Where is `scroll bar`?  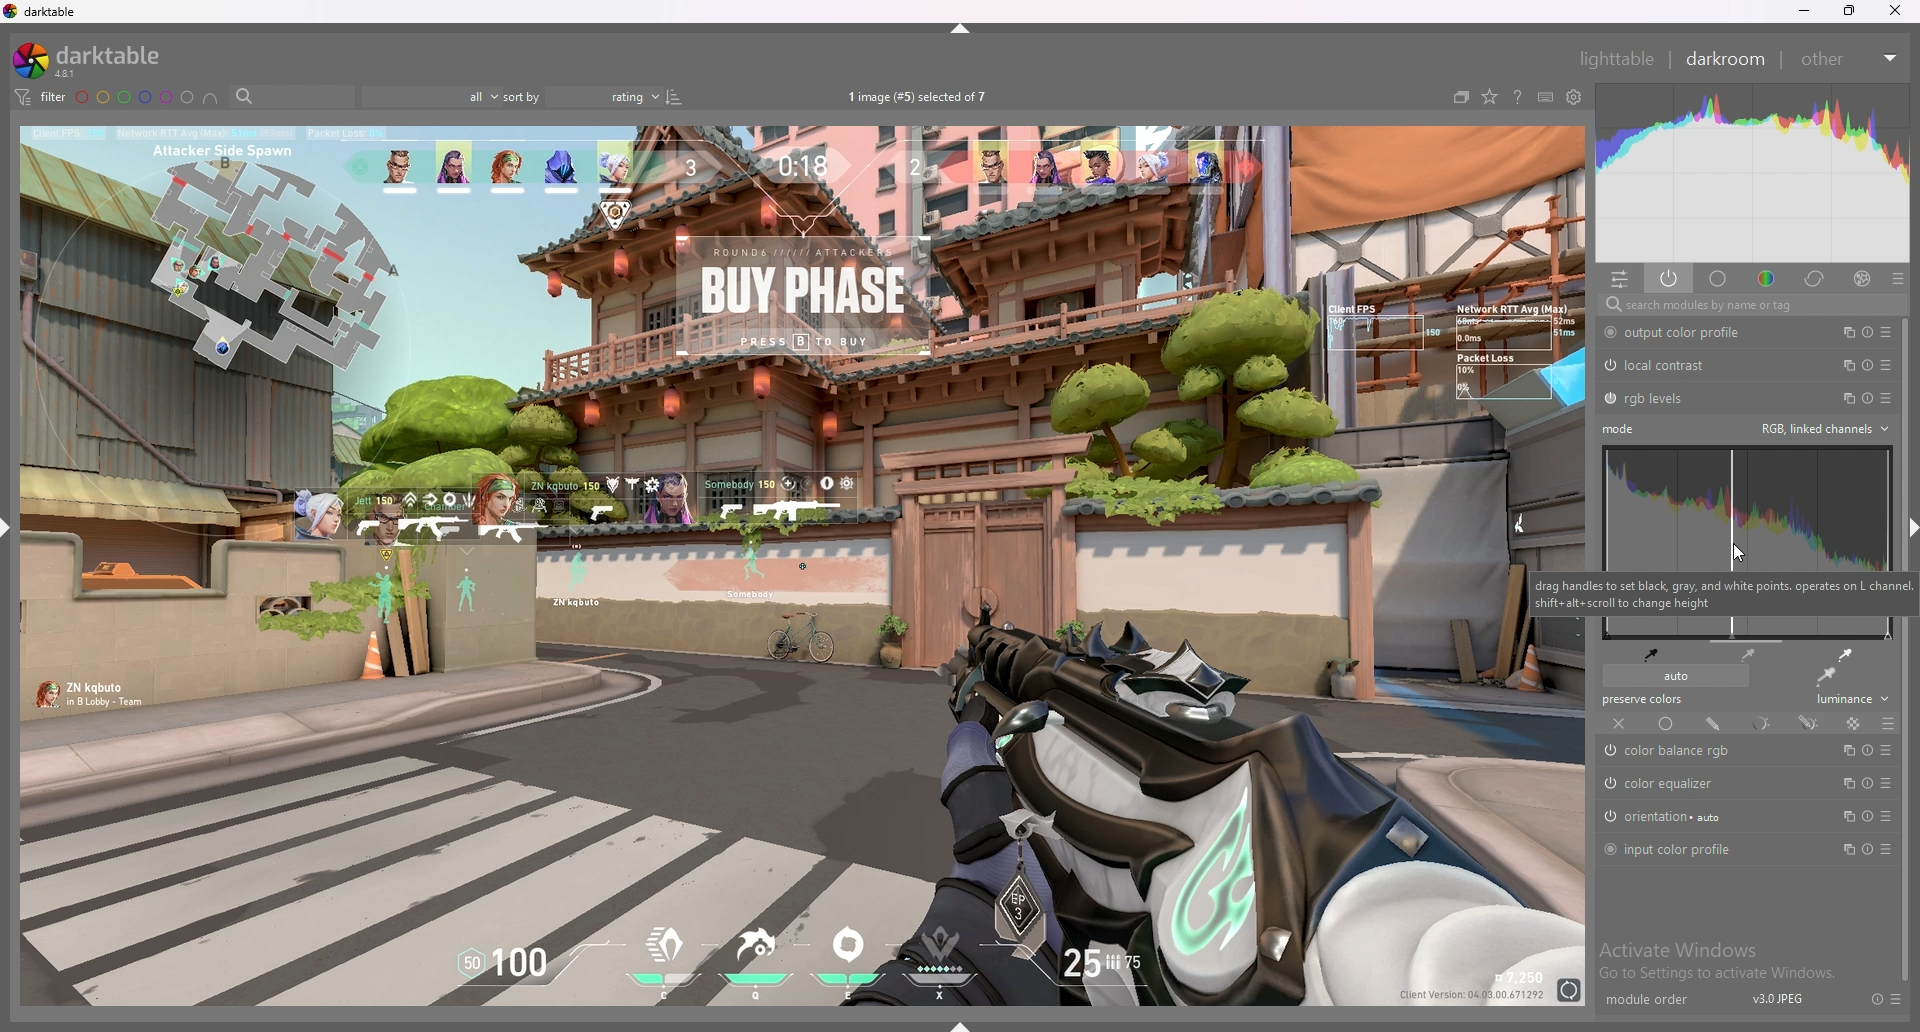 scroll bar is located at coordinates (1903, 647).